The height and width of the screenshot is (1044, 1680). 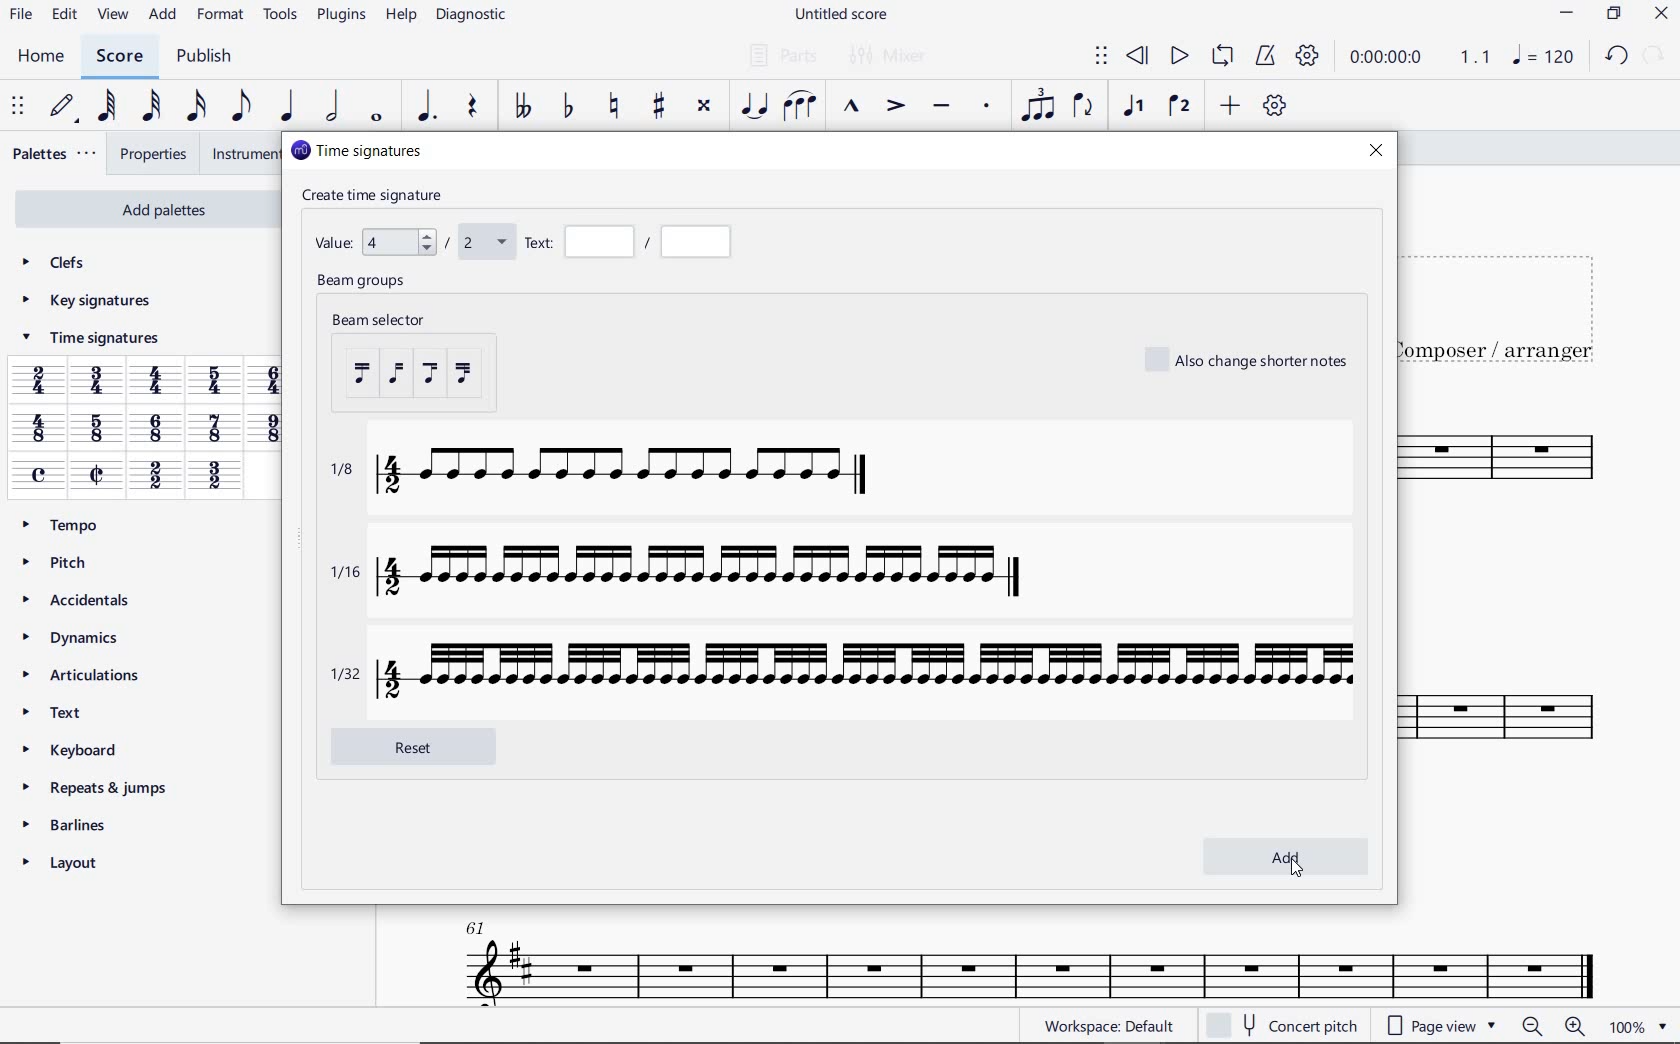 I want to click on 2/2, so click(x=154, y=477).